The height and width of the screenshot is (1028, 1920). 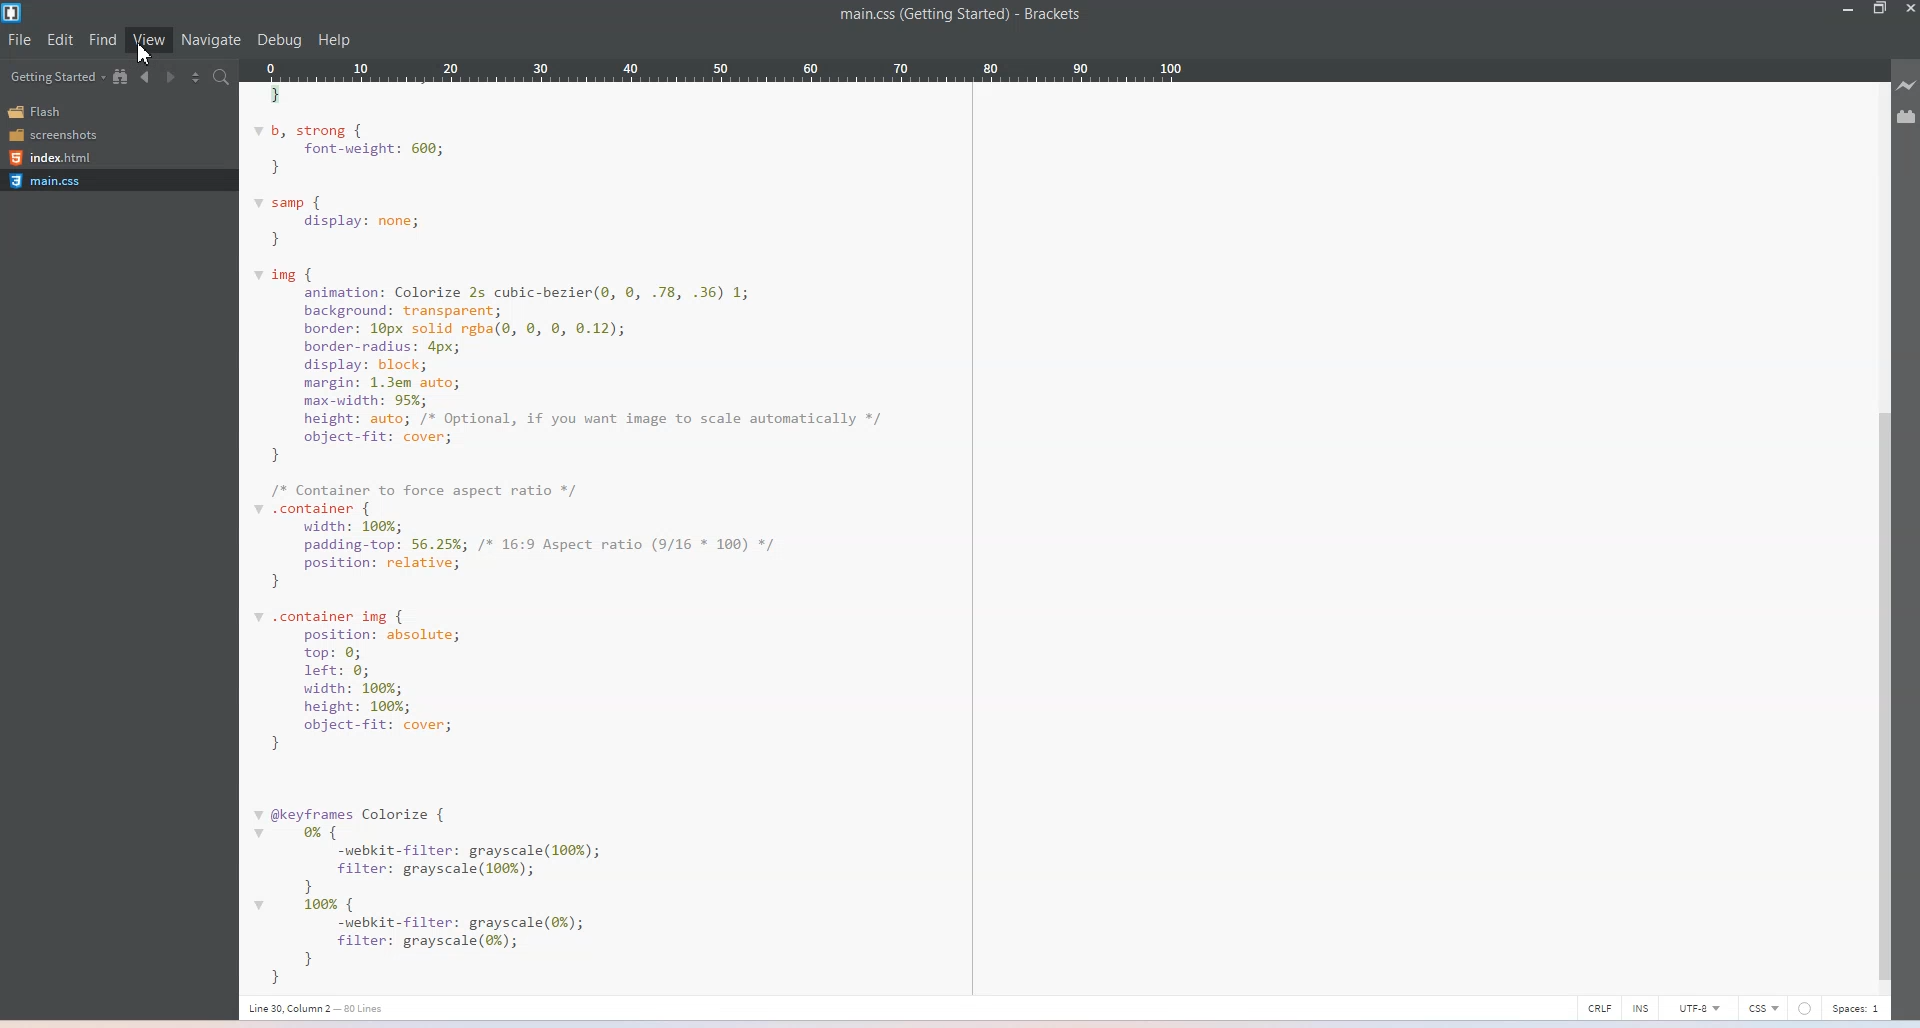 What do you see at coordinates (1907, 117) in the screenshot?
I see `Extension Manager` at bounding box center [1907, 117].